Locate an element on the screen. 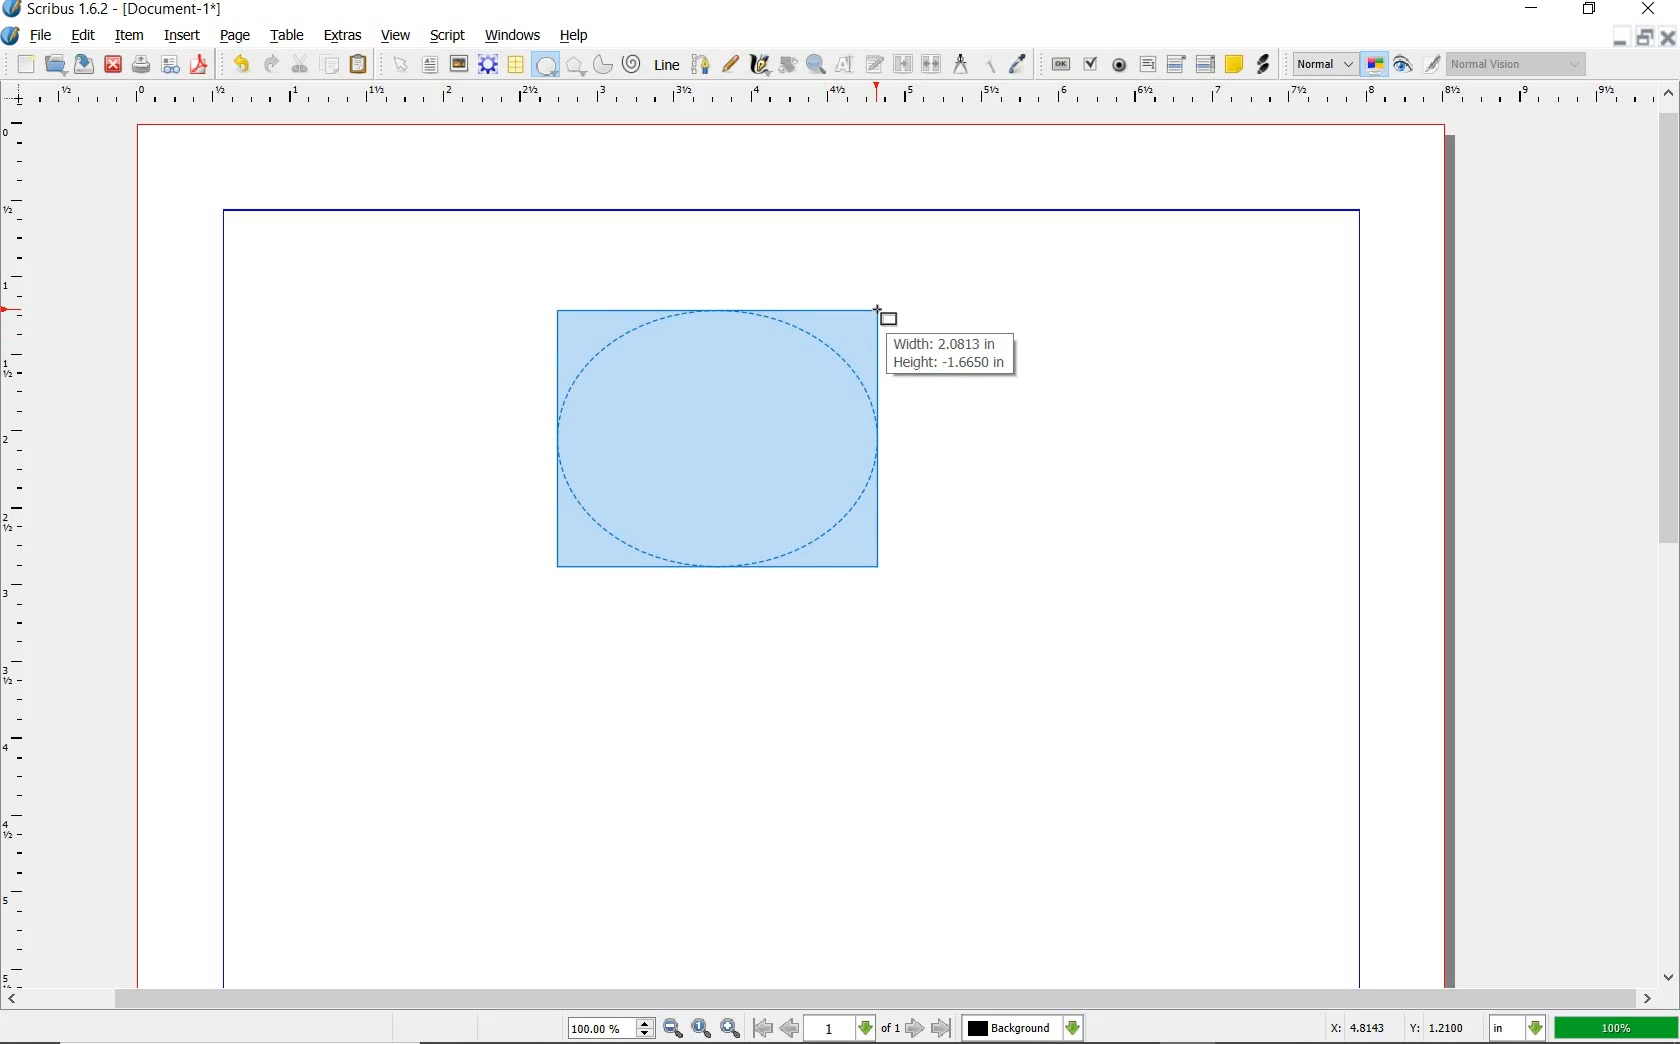 The width and height of the screenshot is (1680, 1044). INSERT is located at coordinates (182, 36).